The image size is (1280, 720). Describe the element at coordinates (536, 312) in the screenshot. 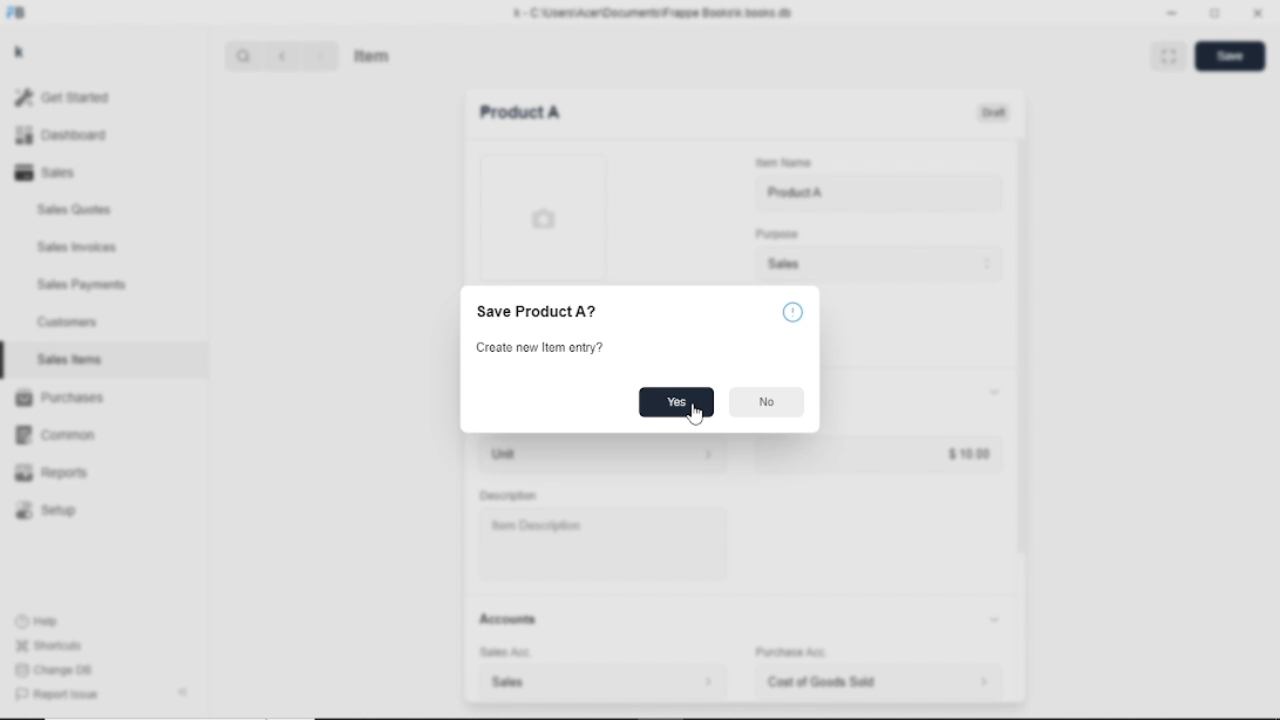

I see `Save Product A?` at that location.